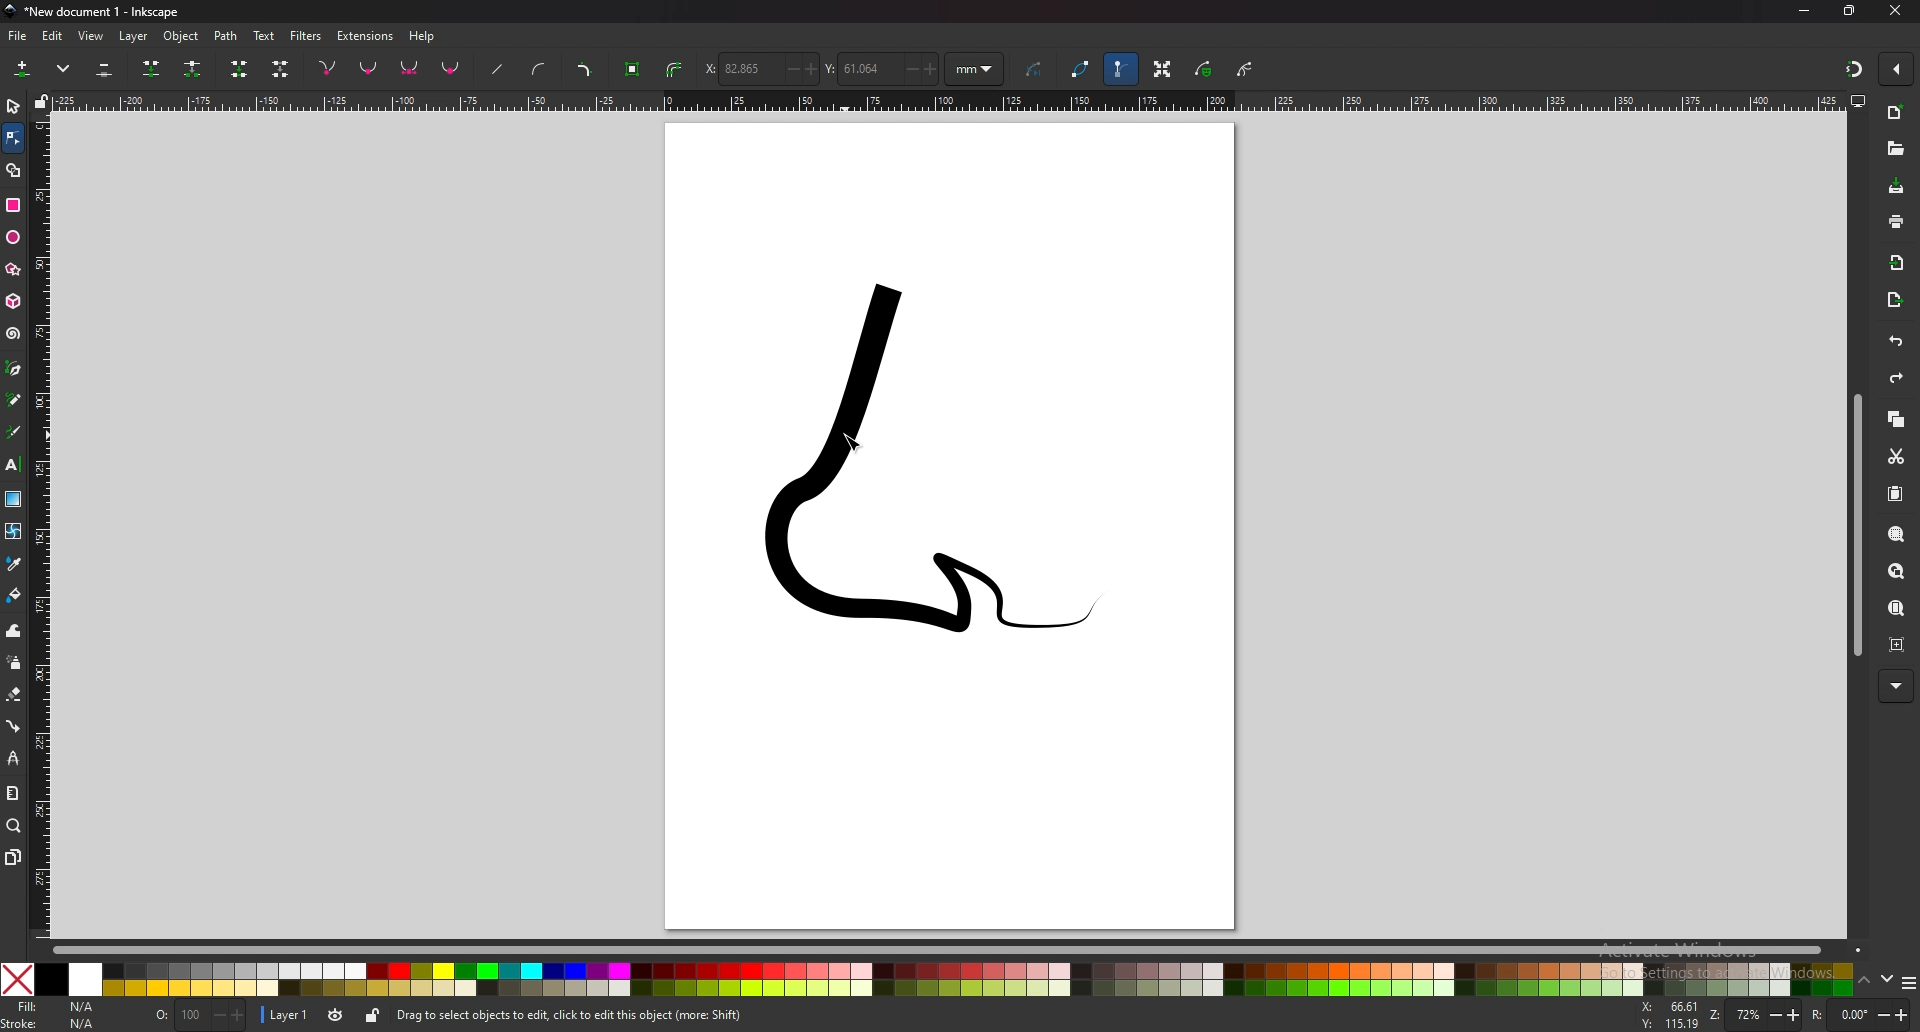  Describe the element at coordinates (1896, 644) in the screenshot. I see `zoom center page` at that location.